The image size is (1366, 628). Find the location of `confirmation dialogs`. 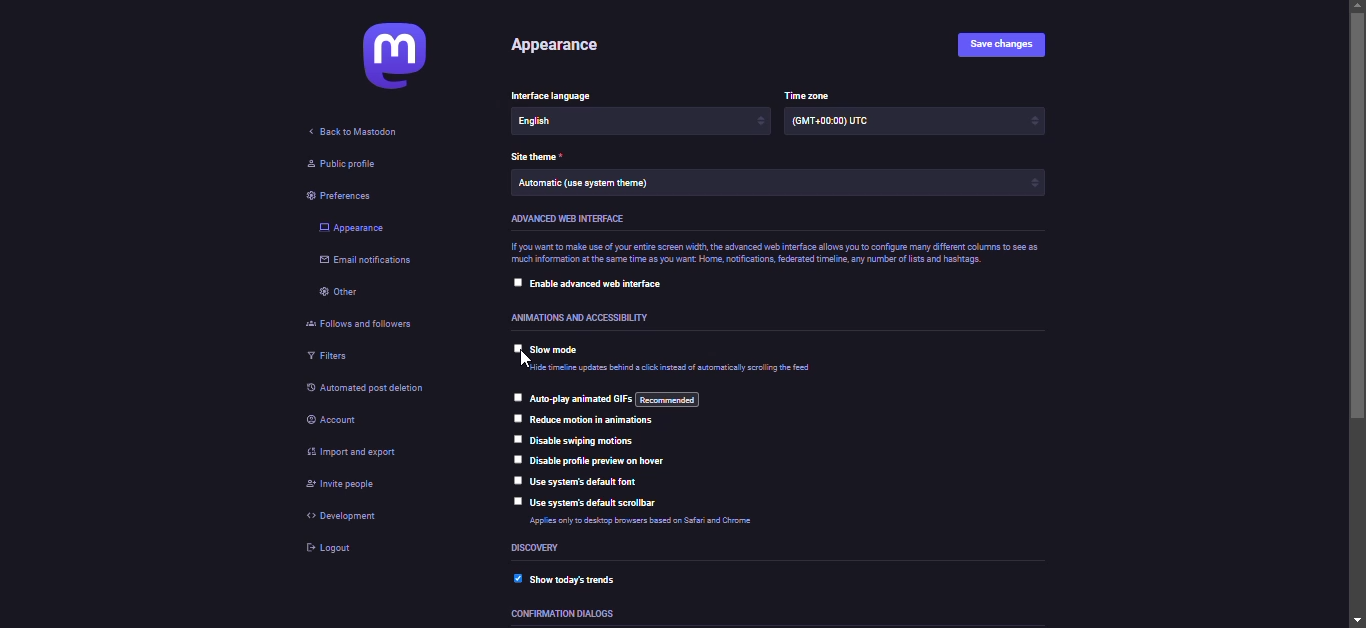

confirmation dialogs is located at coordinates (568, 616).